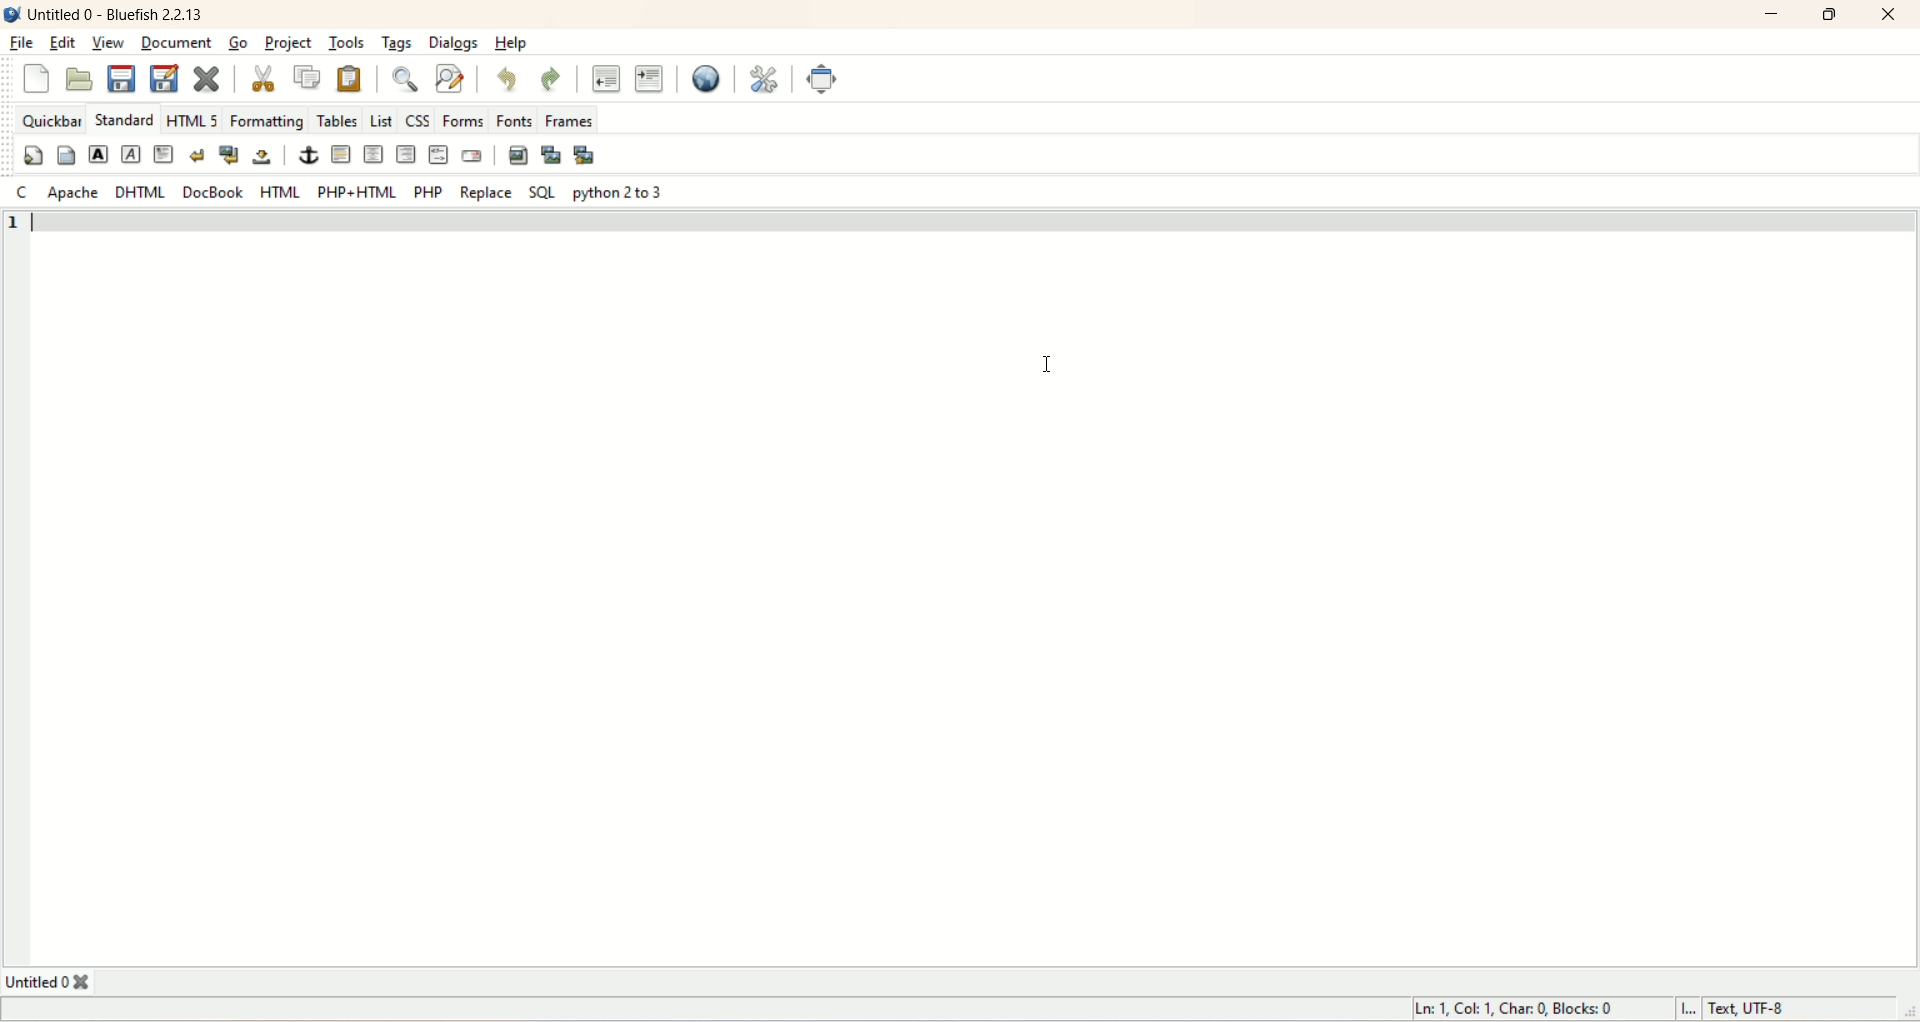  Describe the element at coordinates (12, 14) in the screenshot. I see `logo` at that location.